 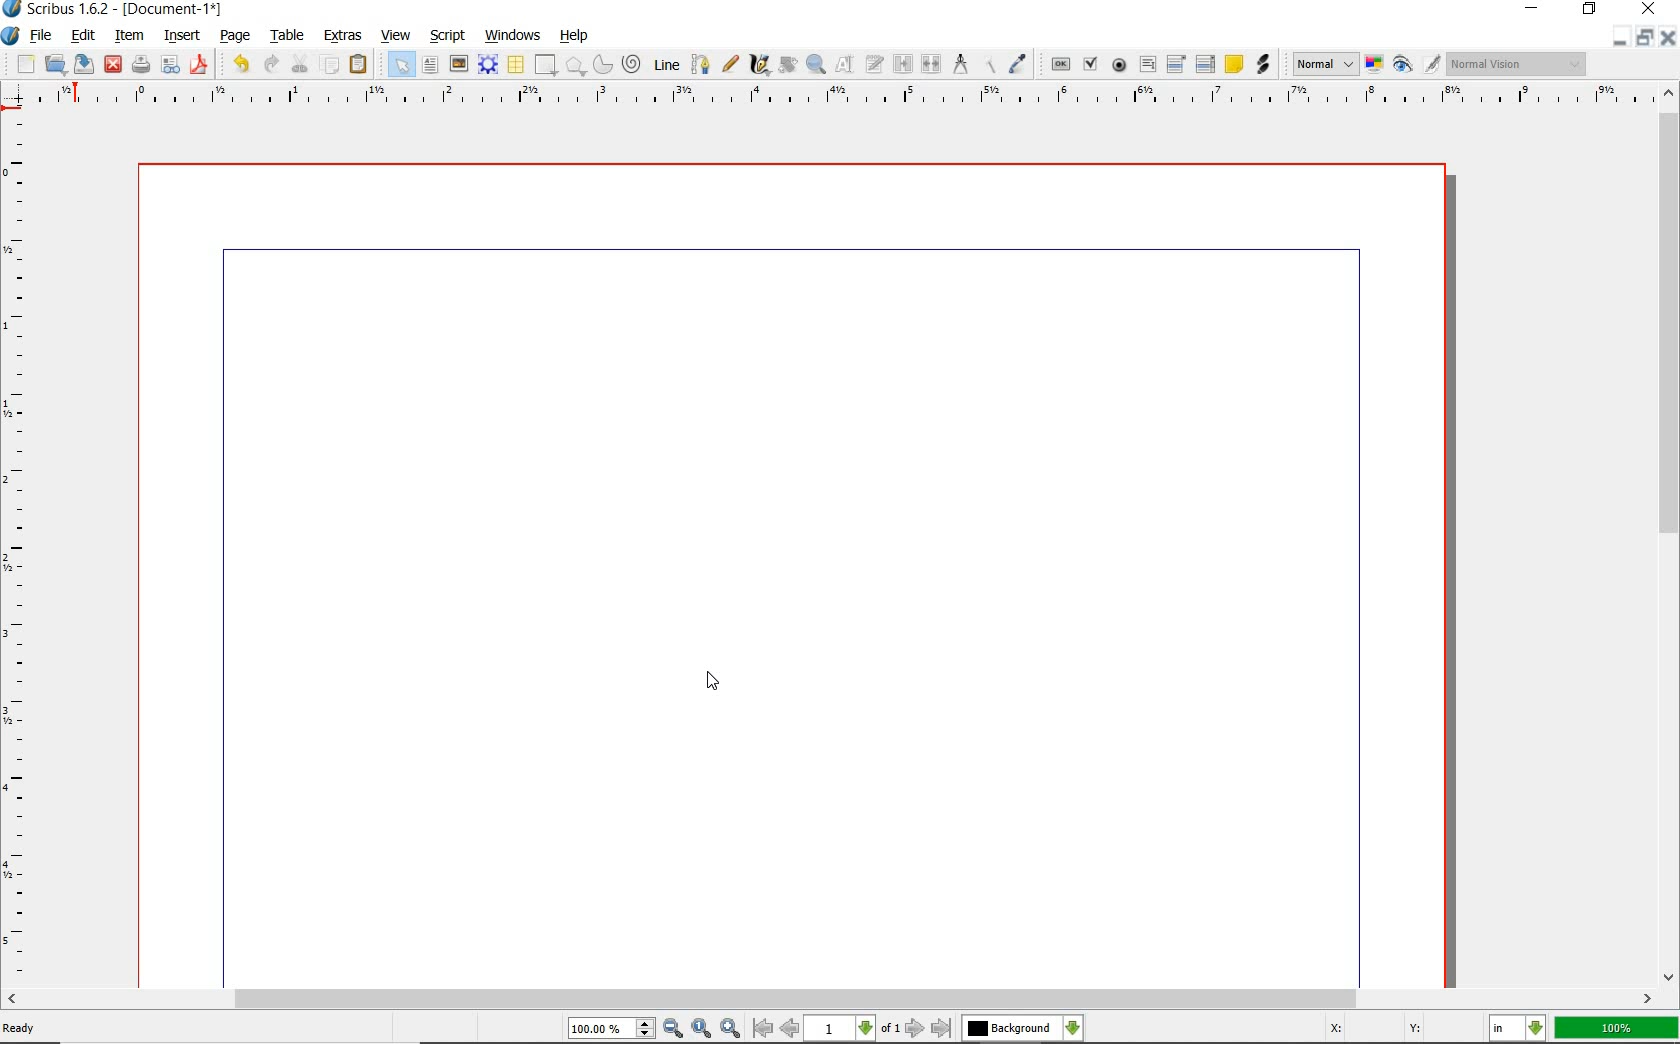 What do you see at coordinates (273, 65) in the screenshot?
I see `redo` at bounding box center [273, 65].